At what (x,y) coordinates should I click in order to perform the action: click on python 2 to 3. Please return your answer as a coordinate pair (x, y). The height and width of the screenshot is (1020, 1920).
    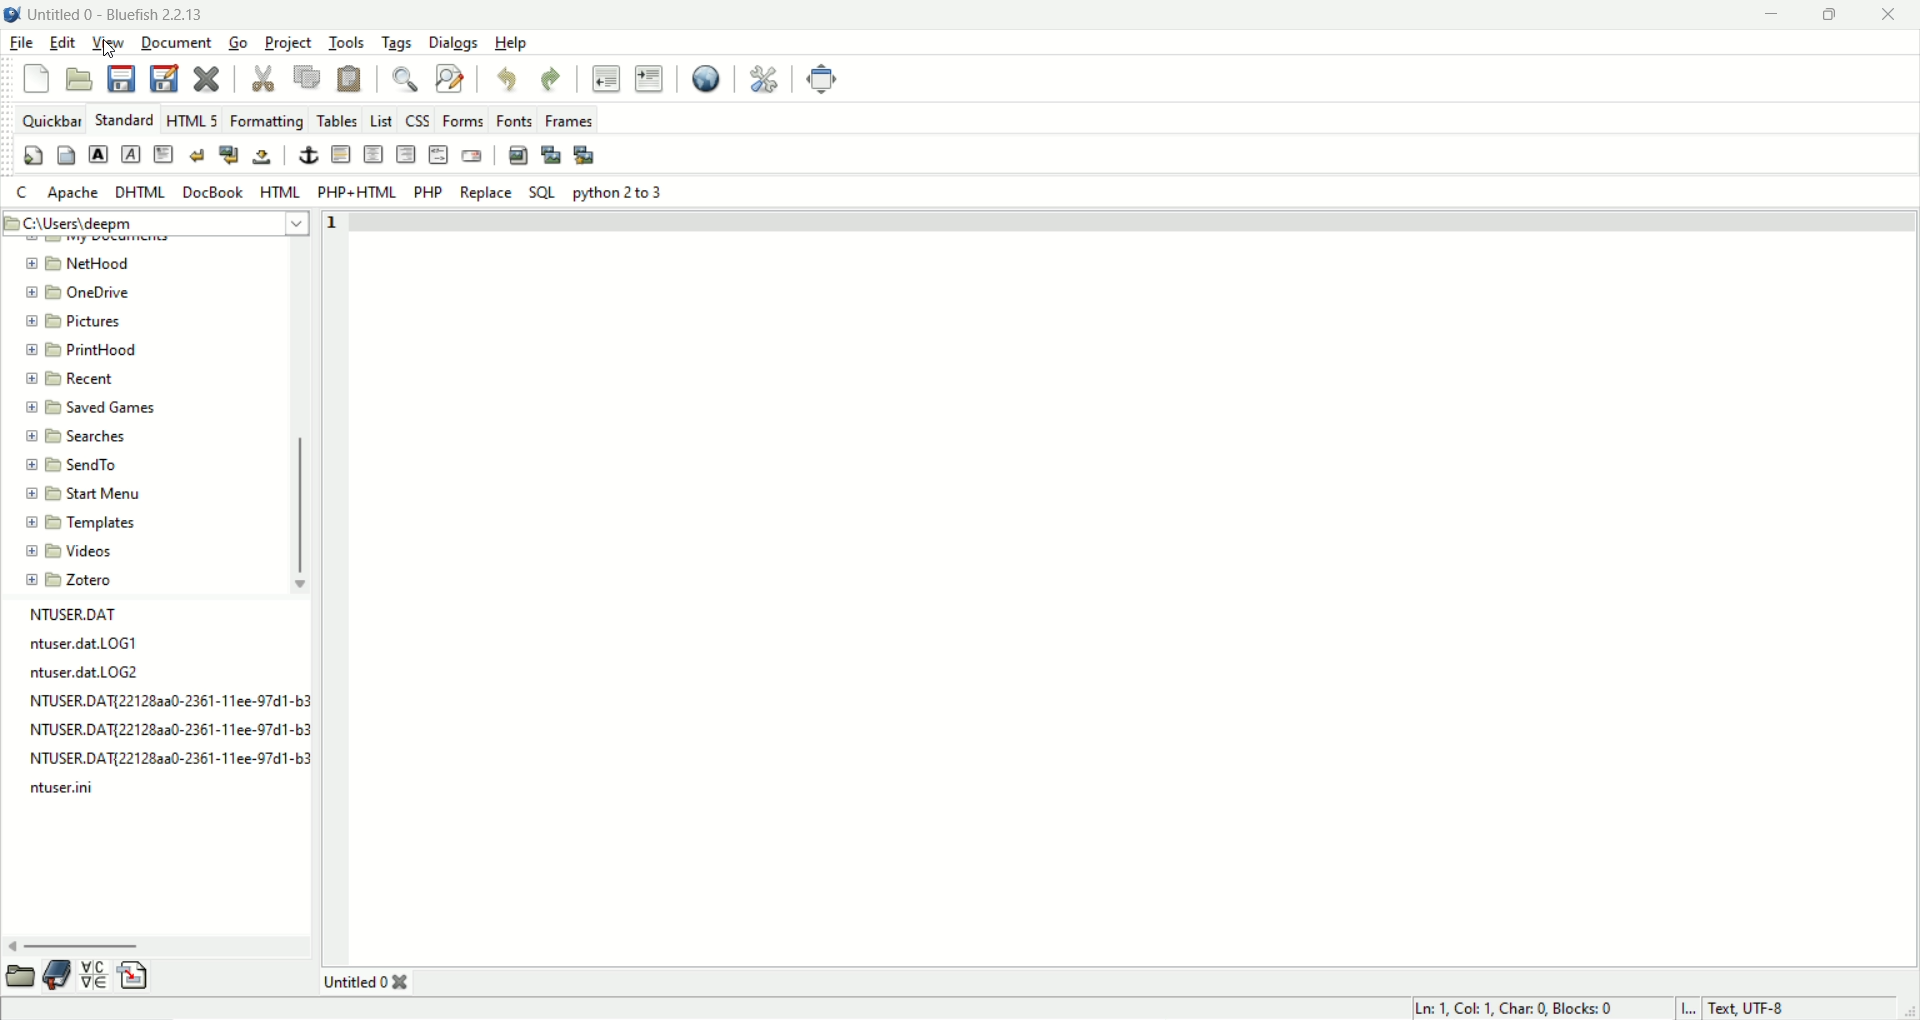
    Looking at the image, I should click on (620, 192).